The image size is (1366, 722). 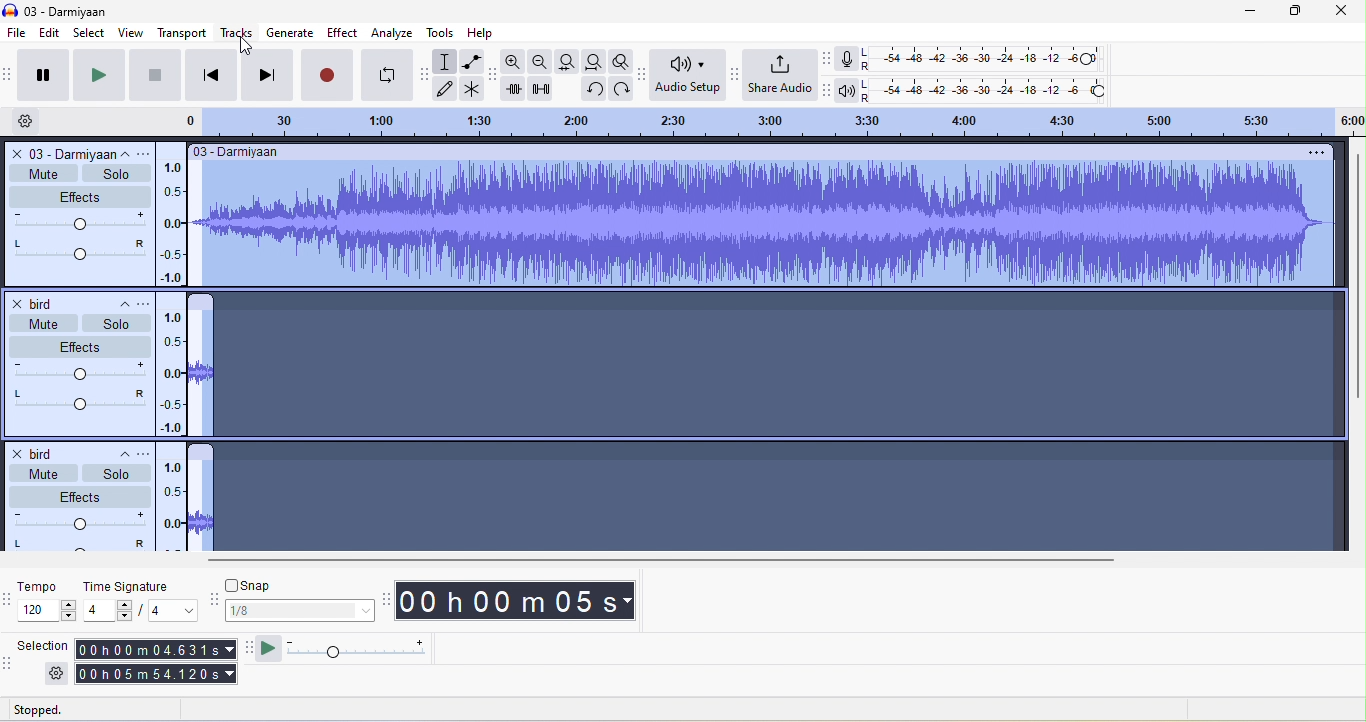 I want to click on record, so click(x=329, y=73).